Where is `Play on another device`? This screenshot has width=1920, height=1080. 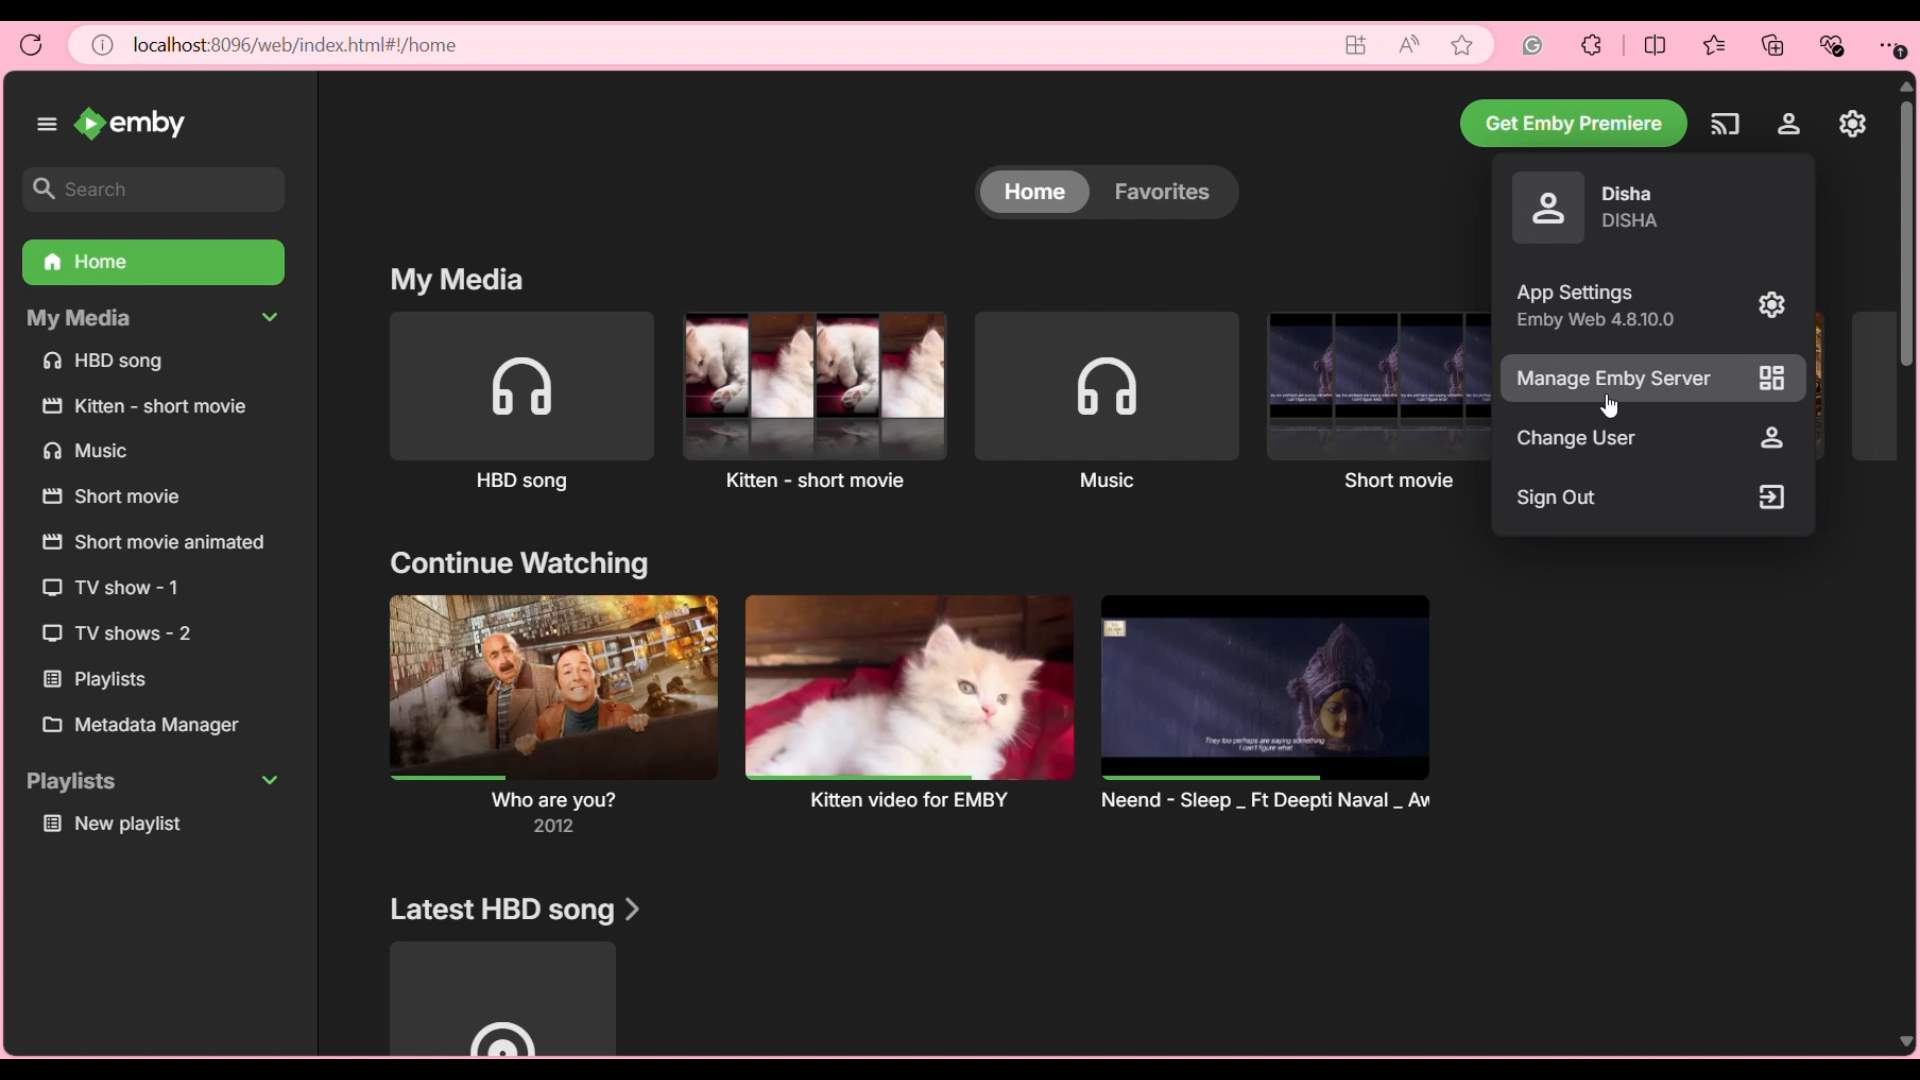
Play on another device is located at coordinates (1725, 124).